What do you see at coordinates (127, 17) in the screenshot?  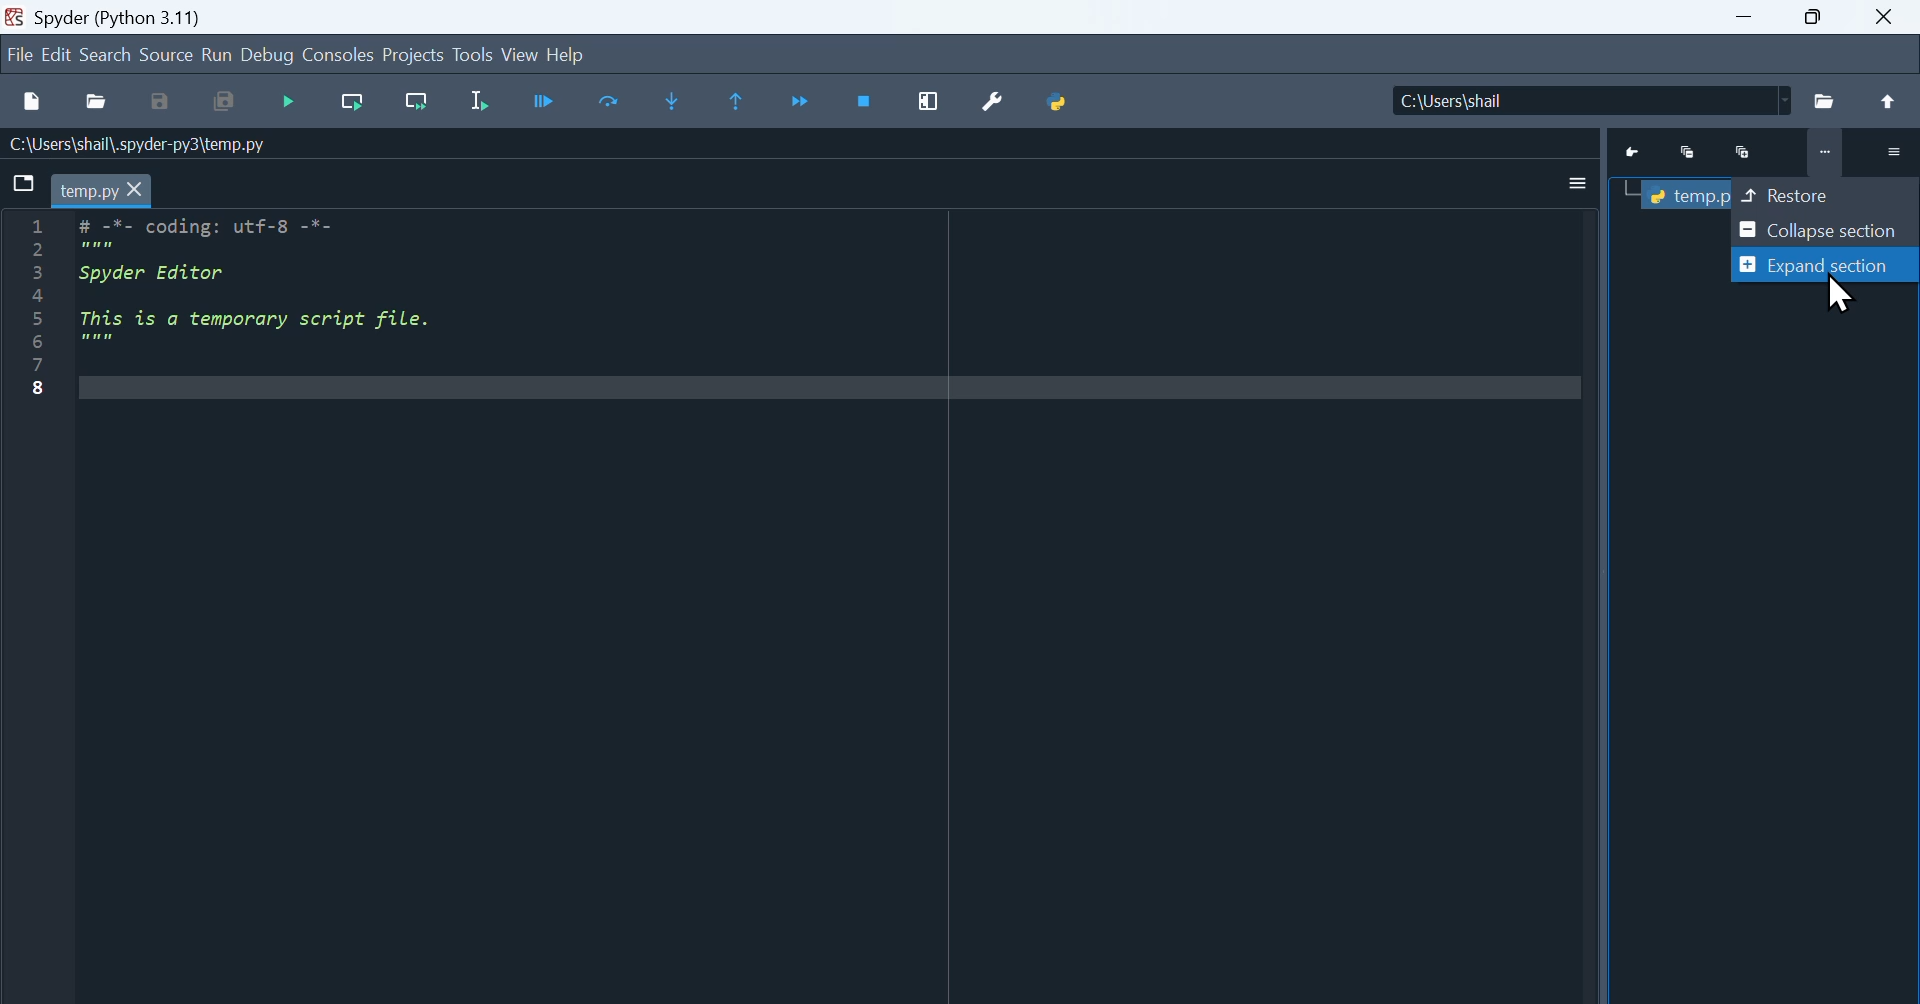 I see `Spyder (Python 3.11)` at bounding box center [127, 17].